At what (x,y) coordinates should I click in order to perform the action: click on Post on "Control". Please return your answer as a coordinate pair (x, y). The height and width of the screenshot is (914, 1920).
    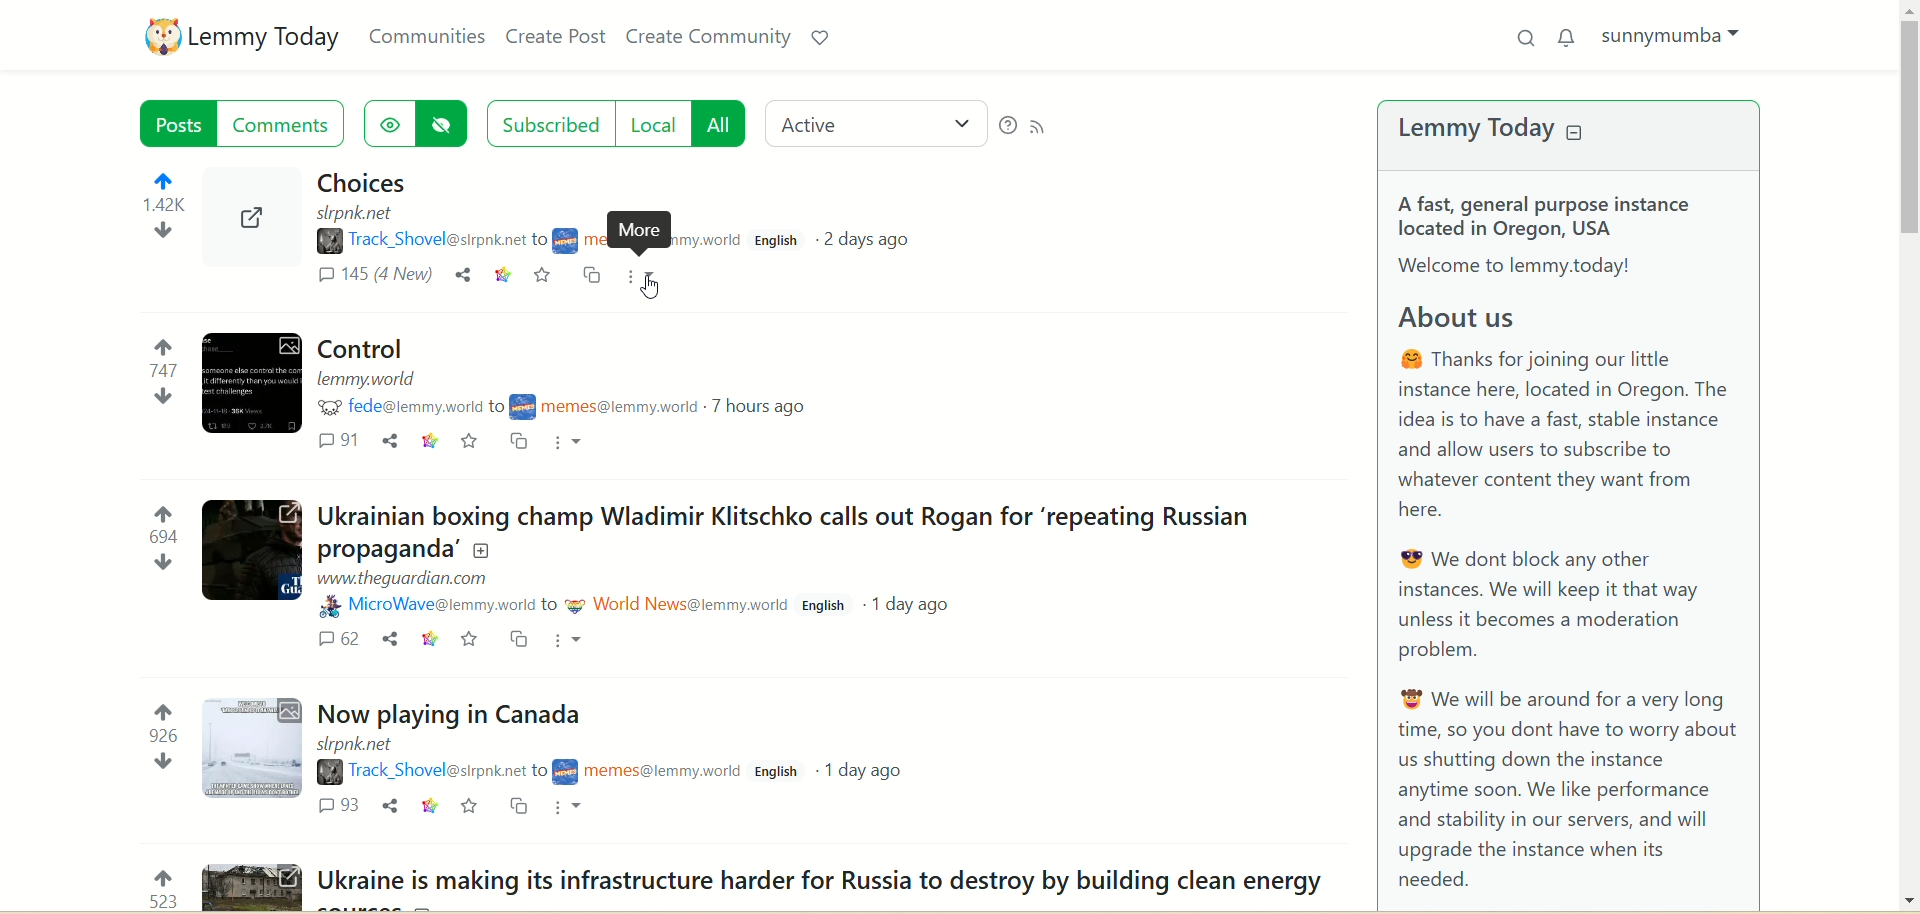
    Looking at the image, I should click on (359, 349).